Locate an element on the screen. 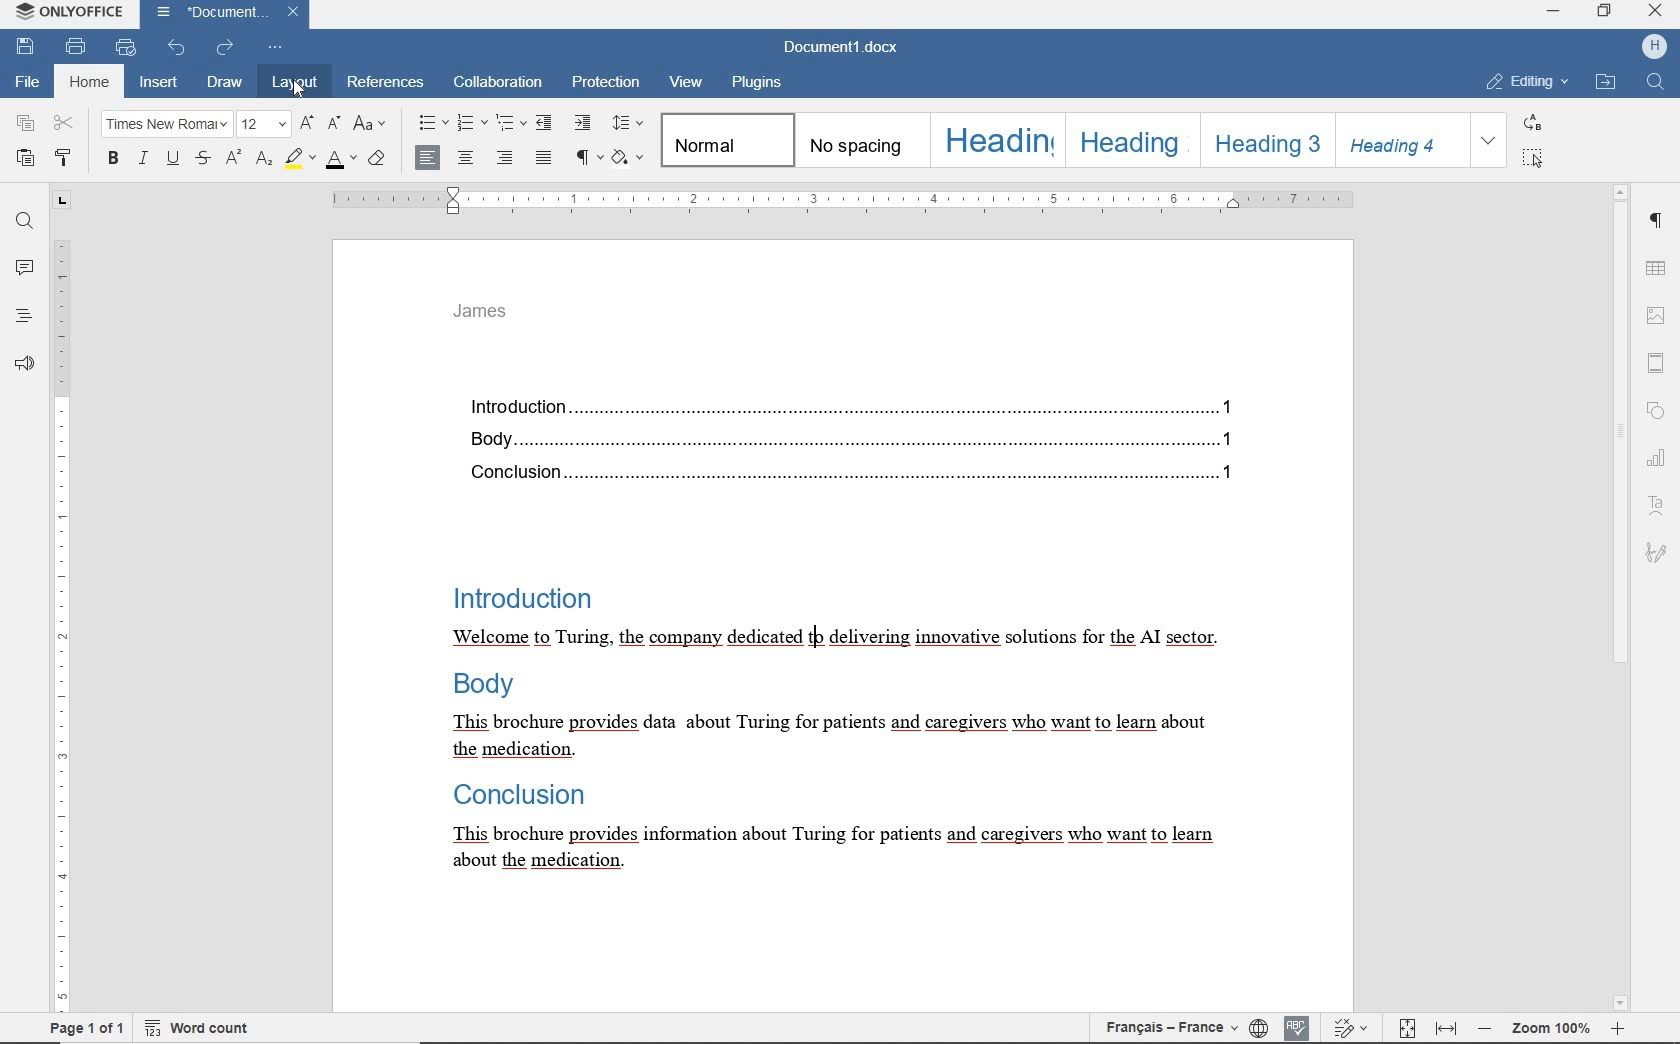 The height and width of the screenshot is (1044, 1680). spell checking is located at coordinates (1296, 1023).